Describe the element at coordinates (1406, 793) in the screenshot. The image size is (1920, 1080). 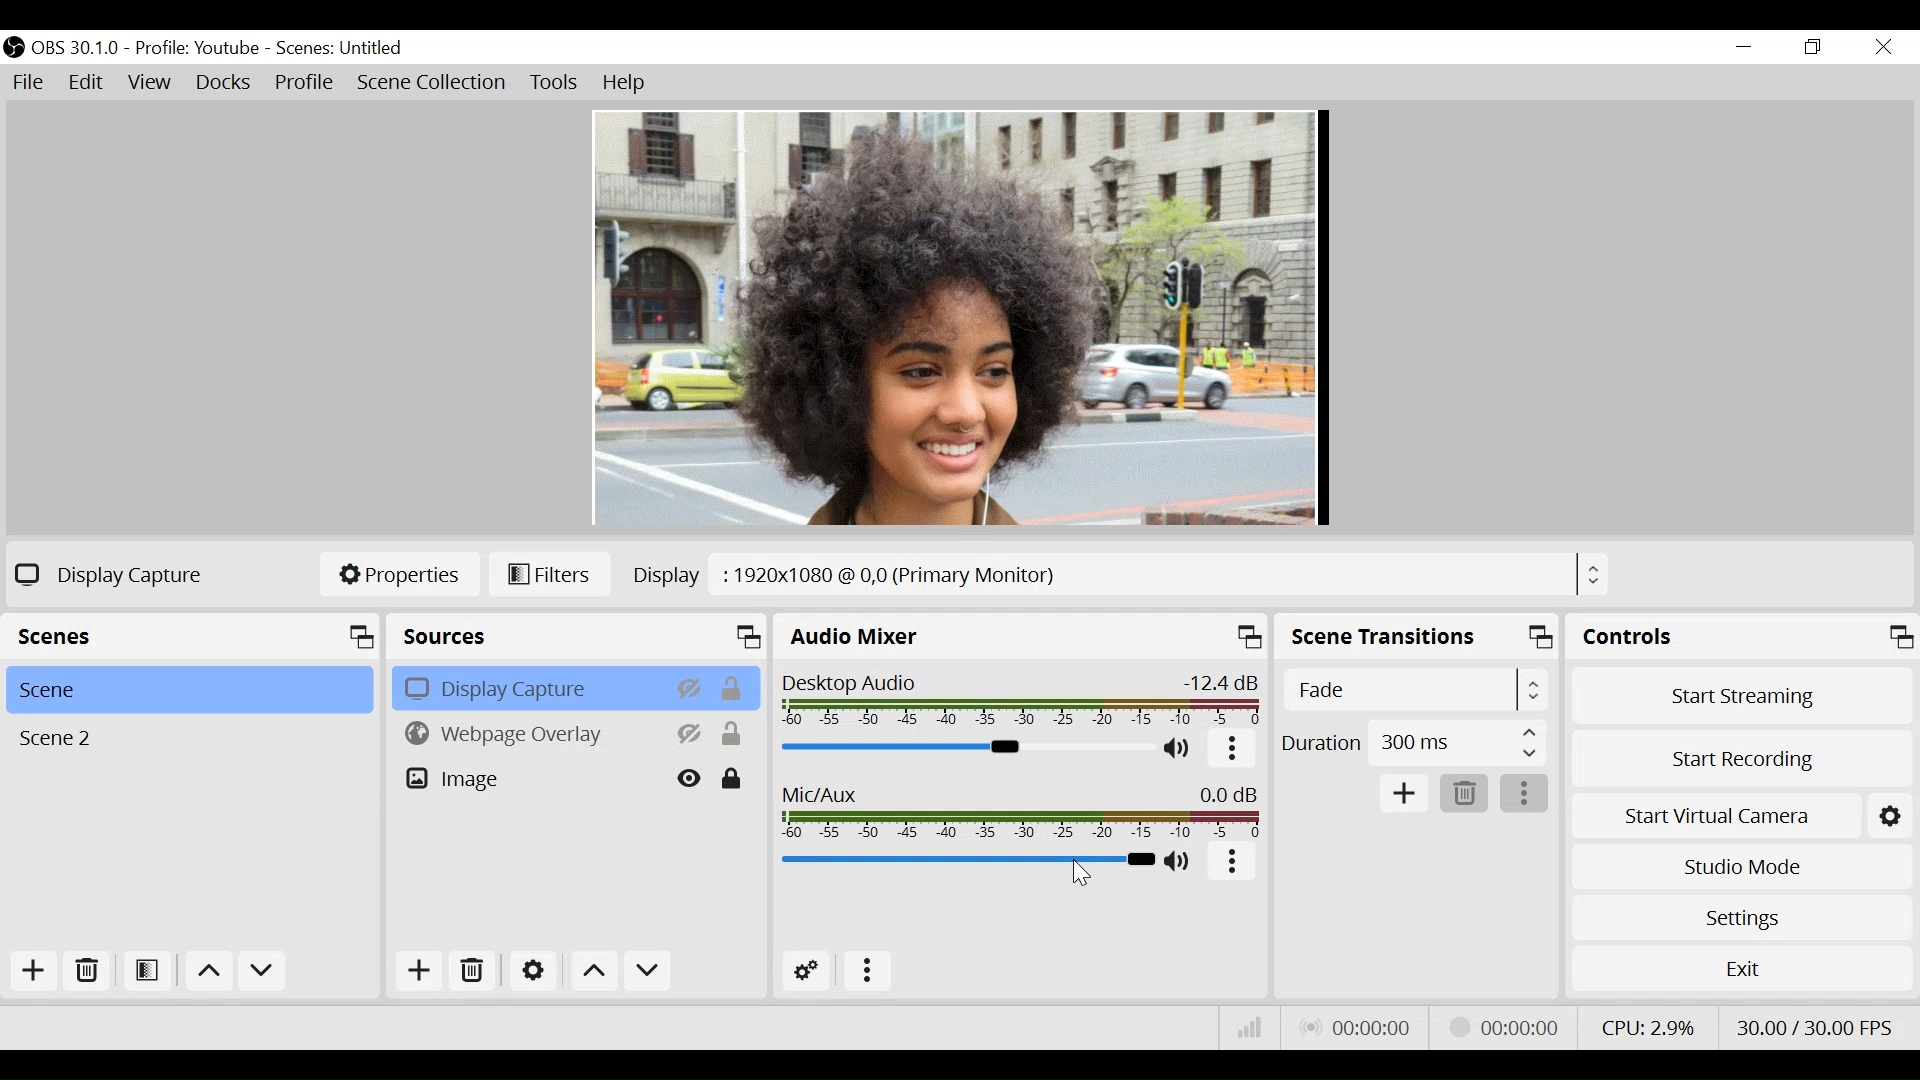
I see `Add ` at that location.